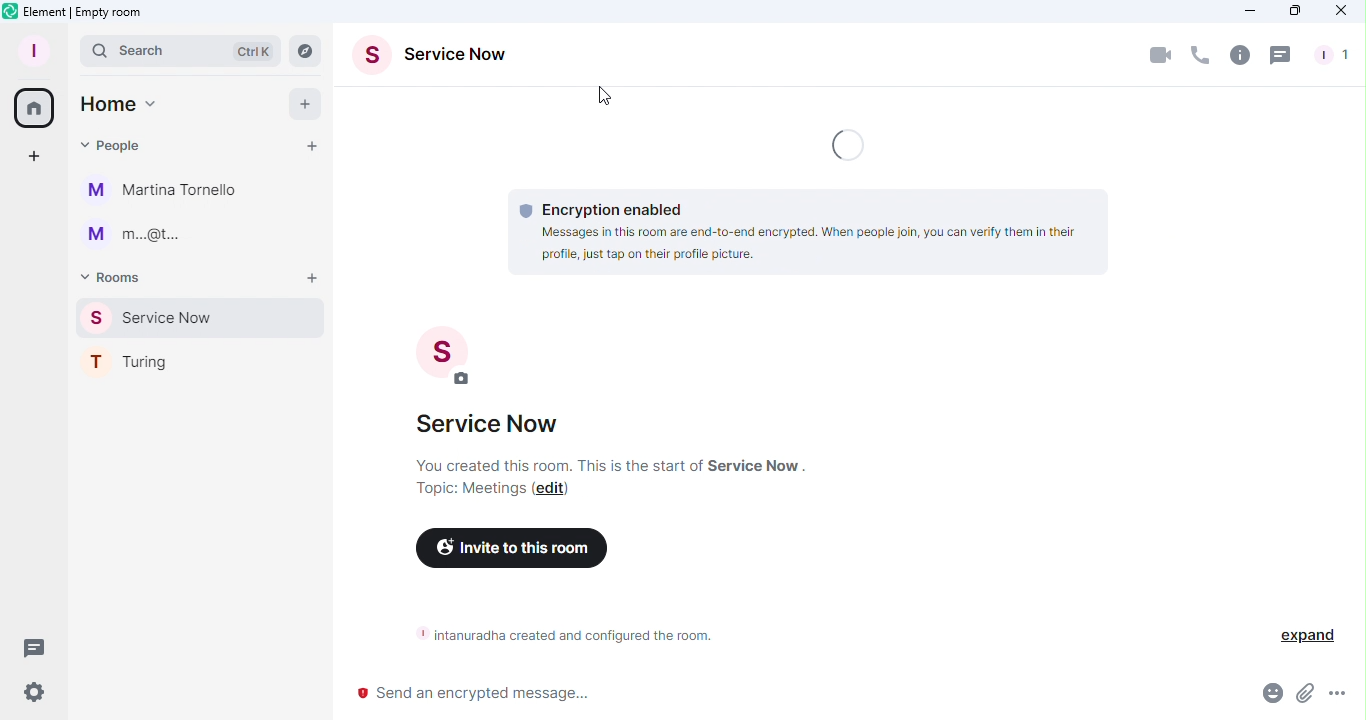 Image resolution: width=1366 pixels, height=720 pixels. I want to click on Turing, so click(191, 359).